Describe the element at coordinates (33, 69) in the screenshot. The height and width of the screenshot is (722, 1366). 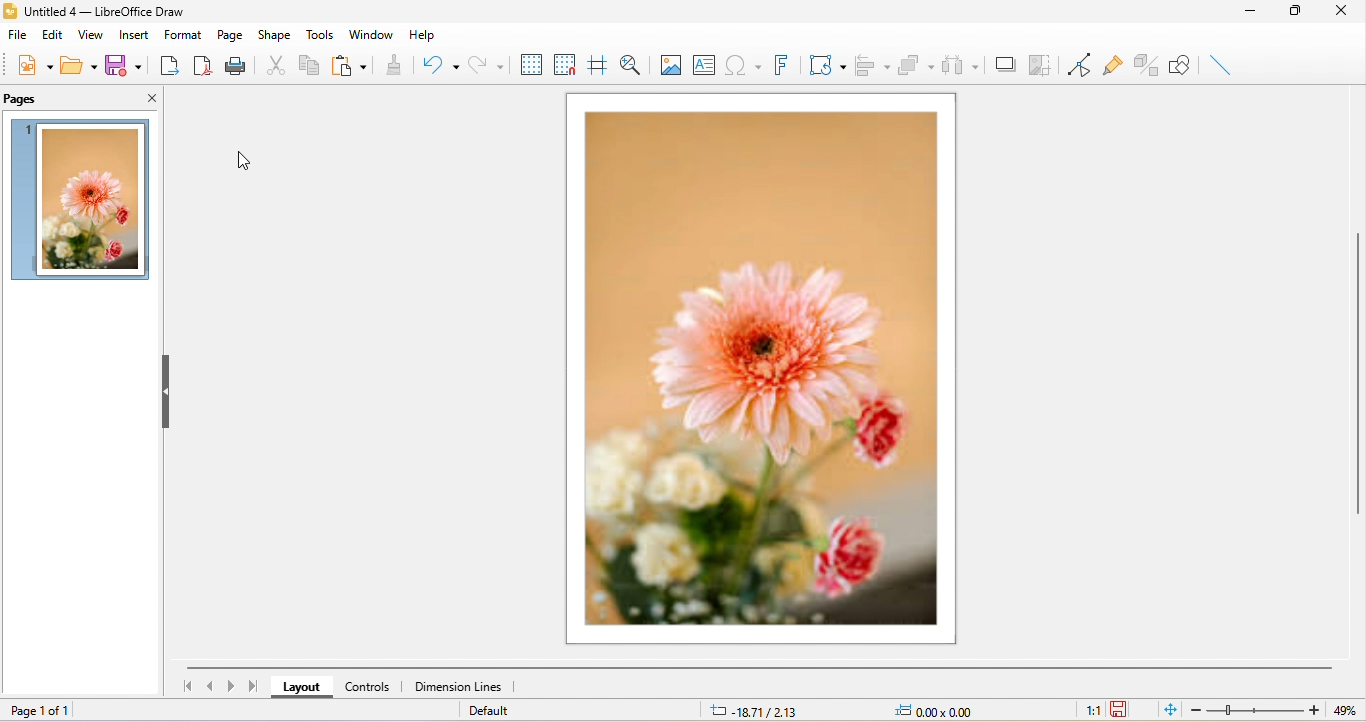
I see `new` at that location.